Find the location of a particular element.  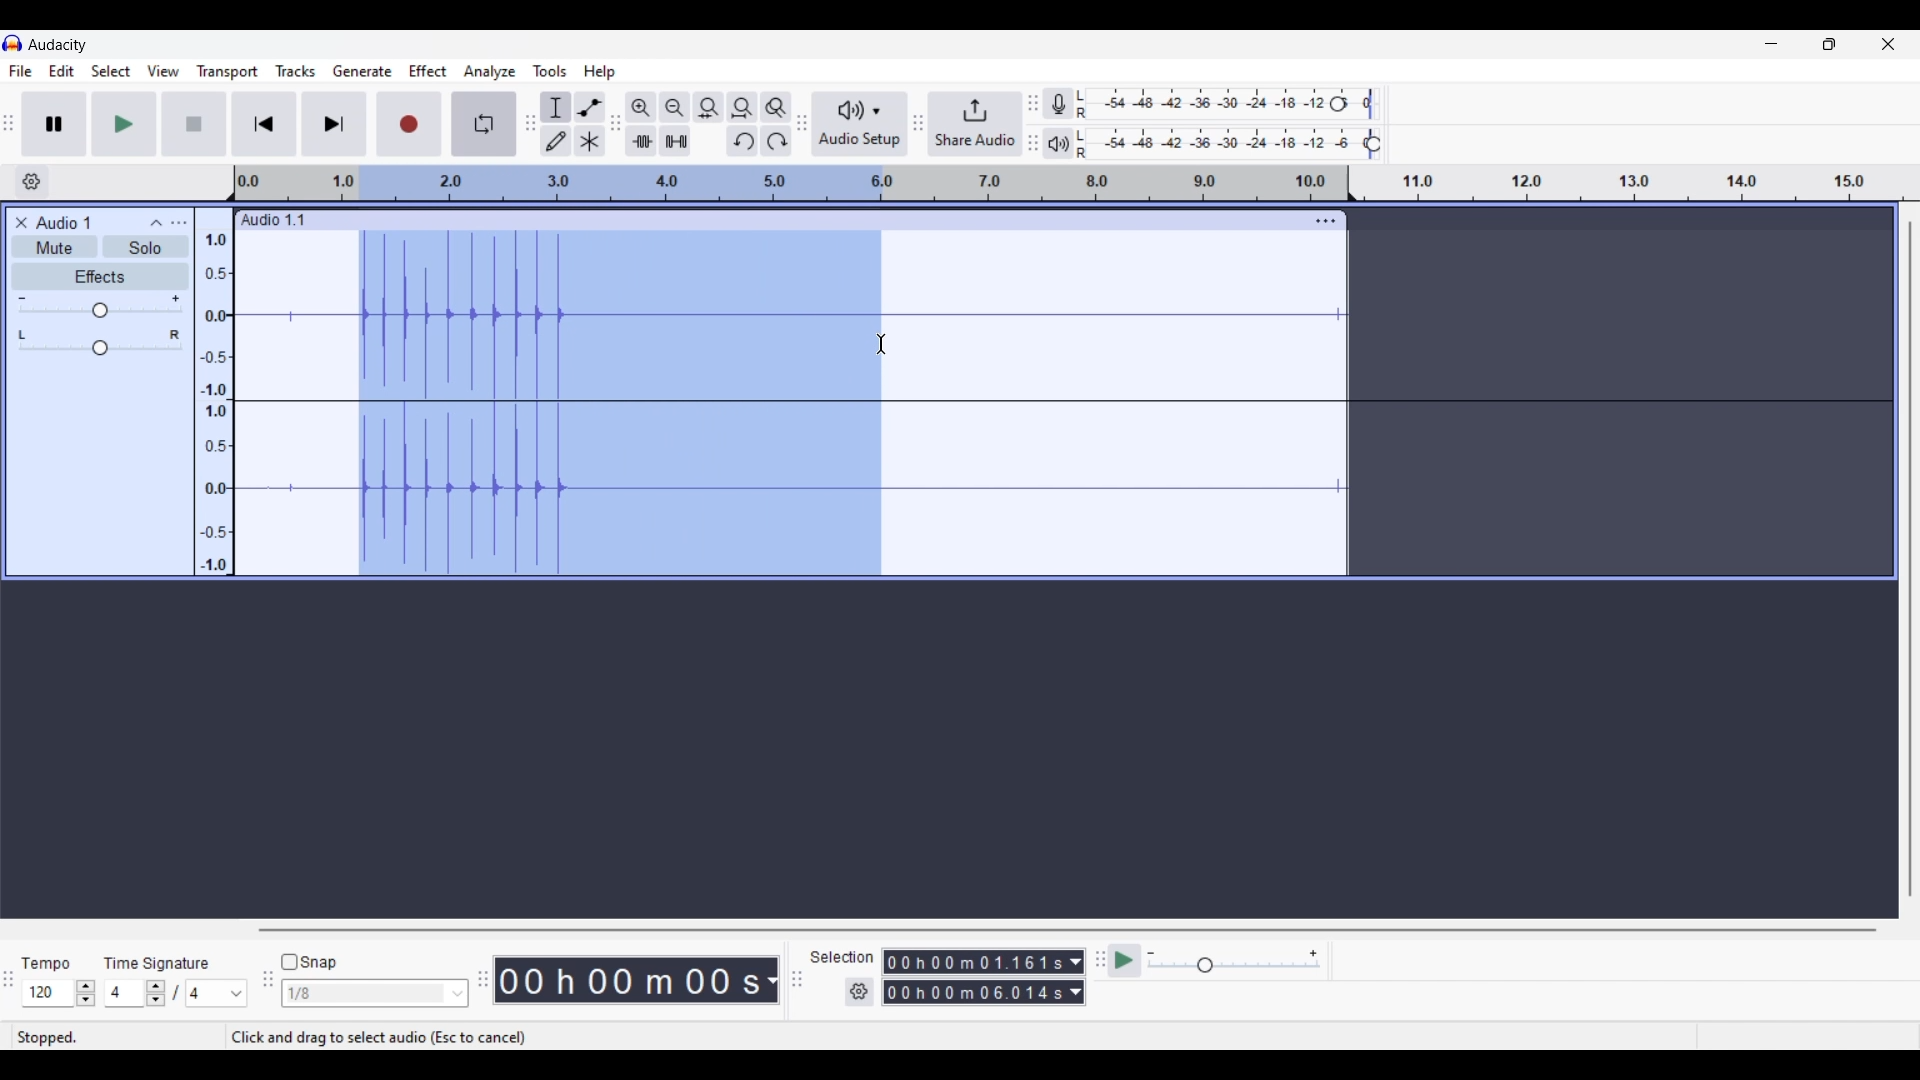

Generate menu is located at coordinates (362, 72).